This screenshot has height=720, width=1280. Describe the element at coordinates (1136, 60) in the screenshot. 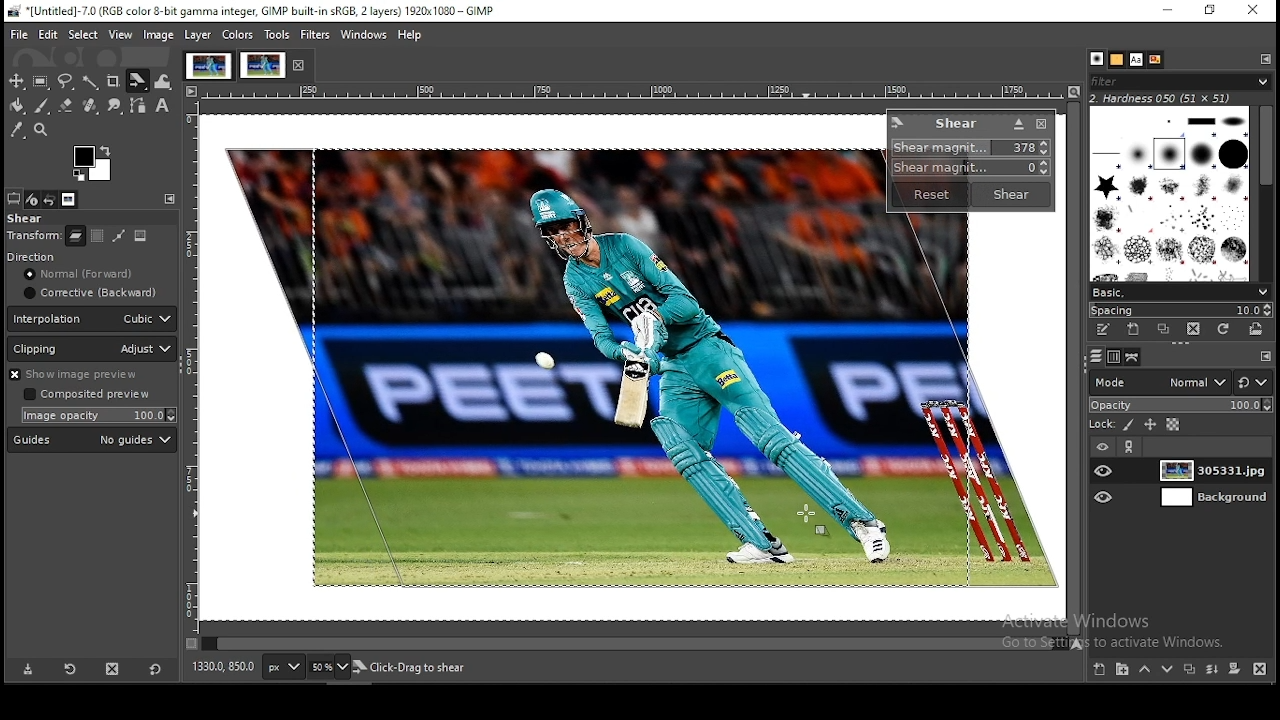

I see `fonts` at that location.